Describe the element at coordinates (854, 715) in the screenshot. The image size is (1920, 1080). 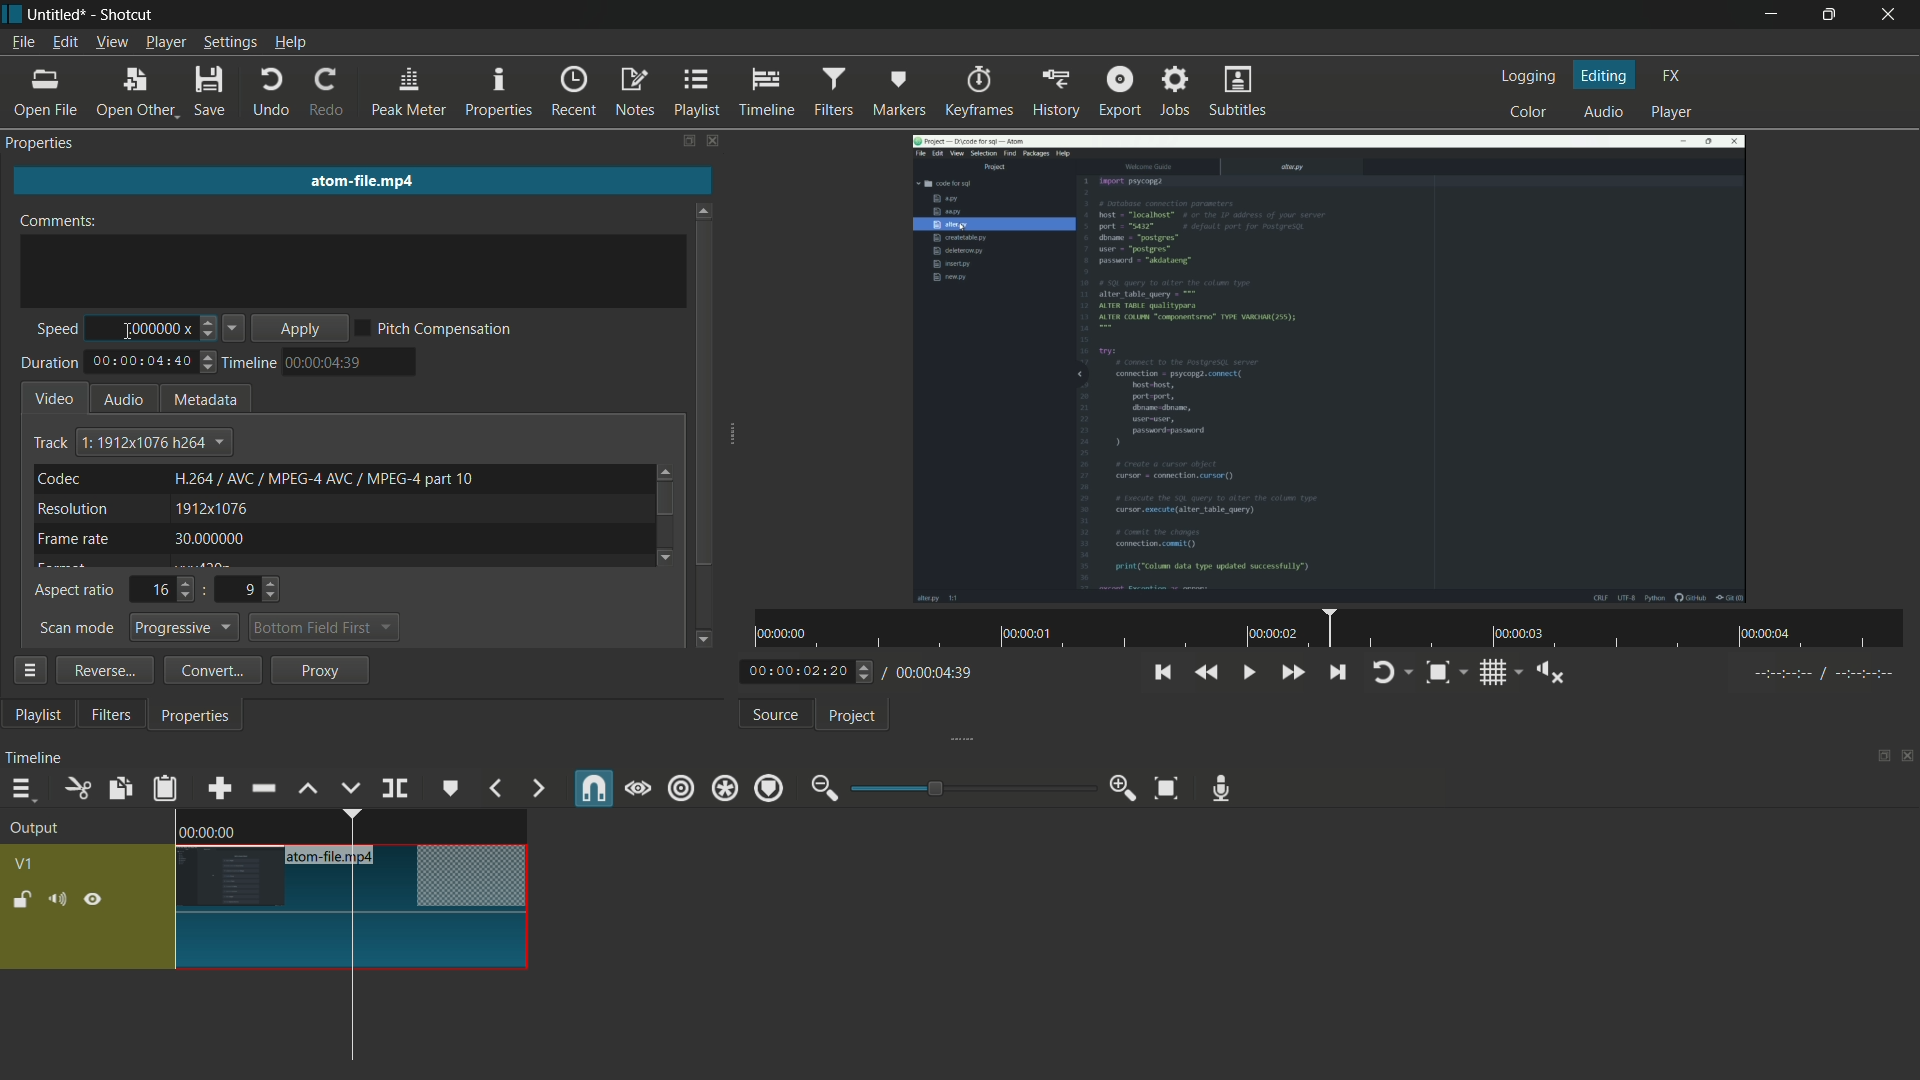
I see `project` at that location.